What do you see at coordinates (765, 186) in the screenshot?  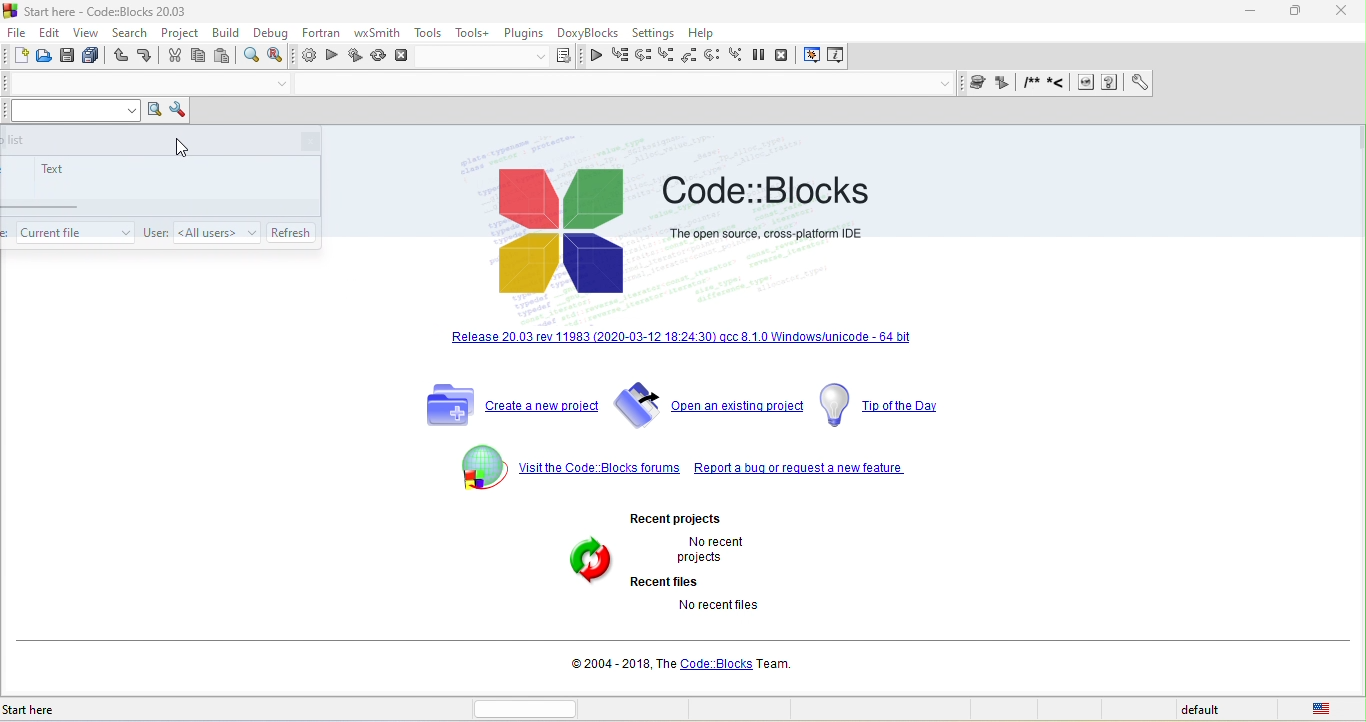 I see `code blocks ` at bounding box center [765, 186].